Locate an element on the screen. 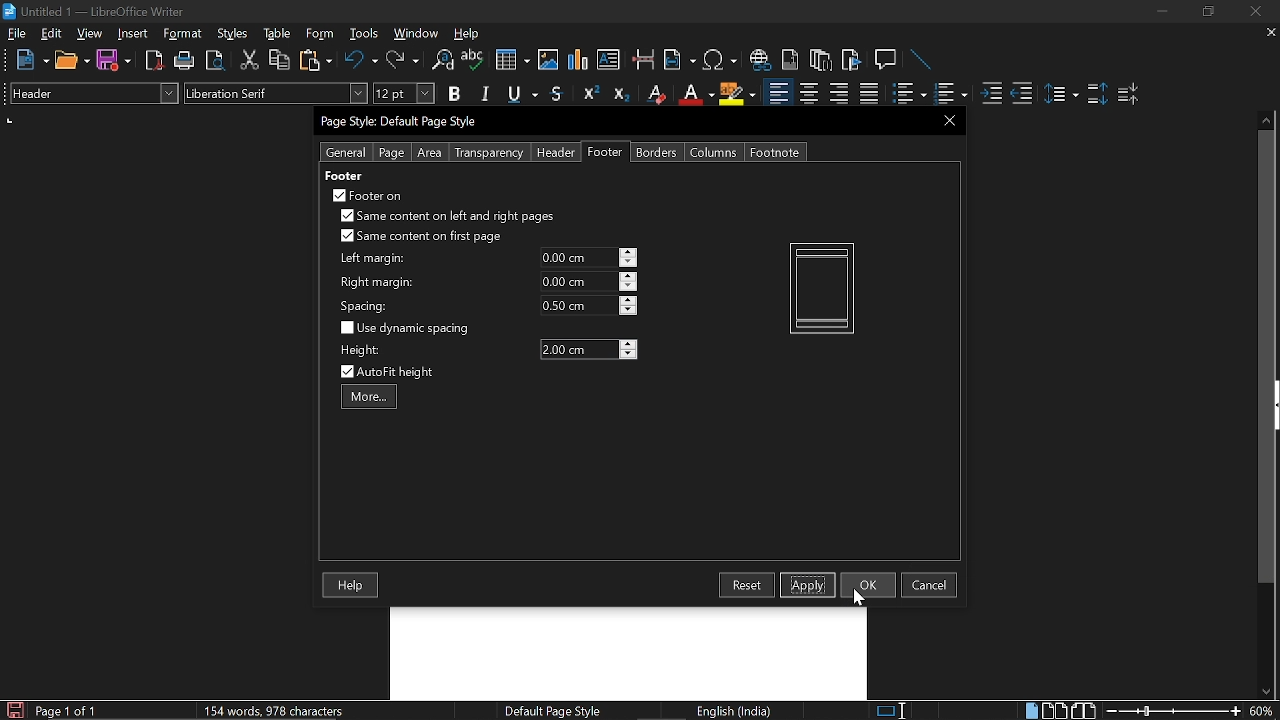  Insert endnote is located at coordinates (790, 60).